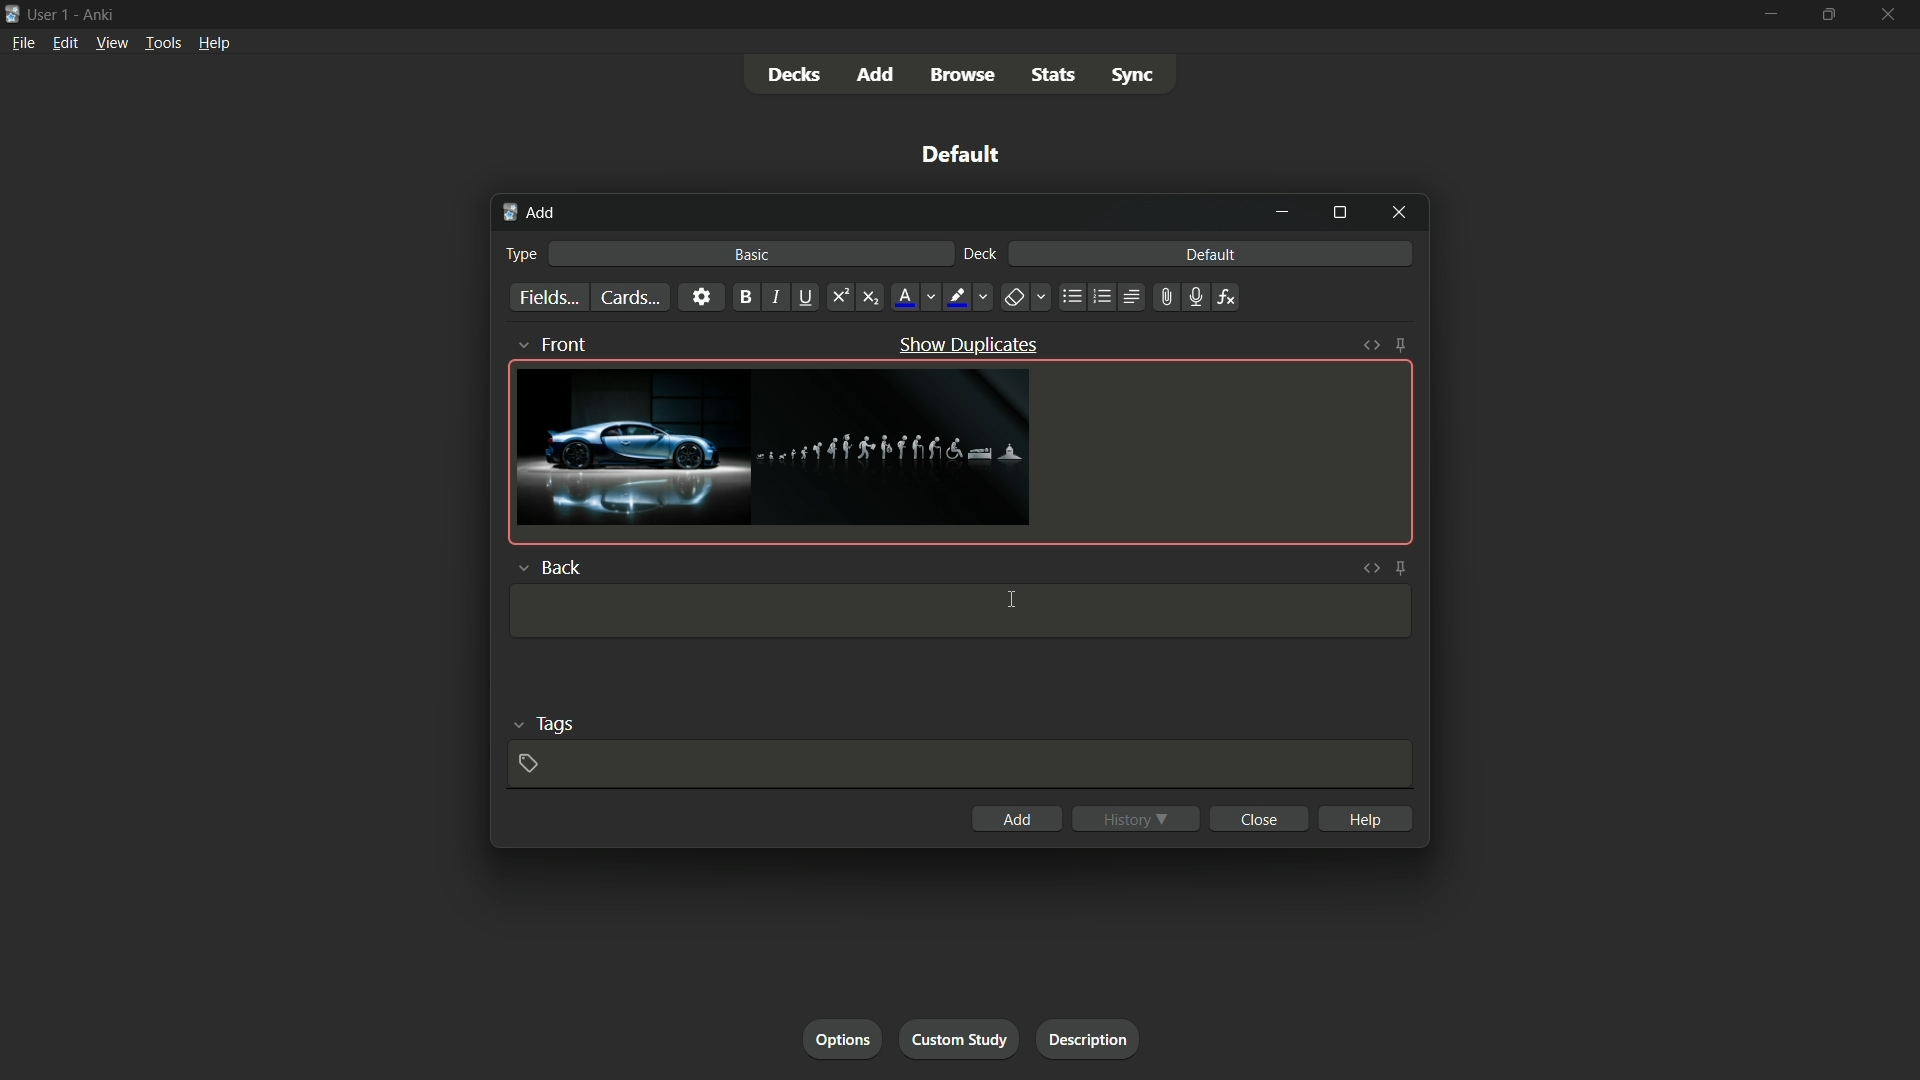 This screenshot has height=1080, width=1920. What do you see at coordinates (1367, 818) in the screenshot?
I see `help` at bounding box center [1367, 818].